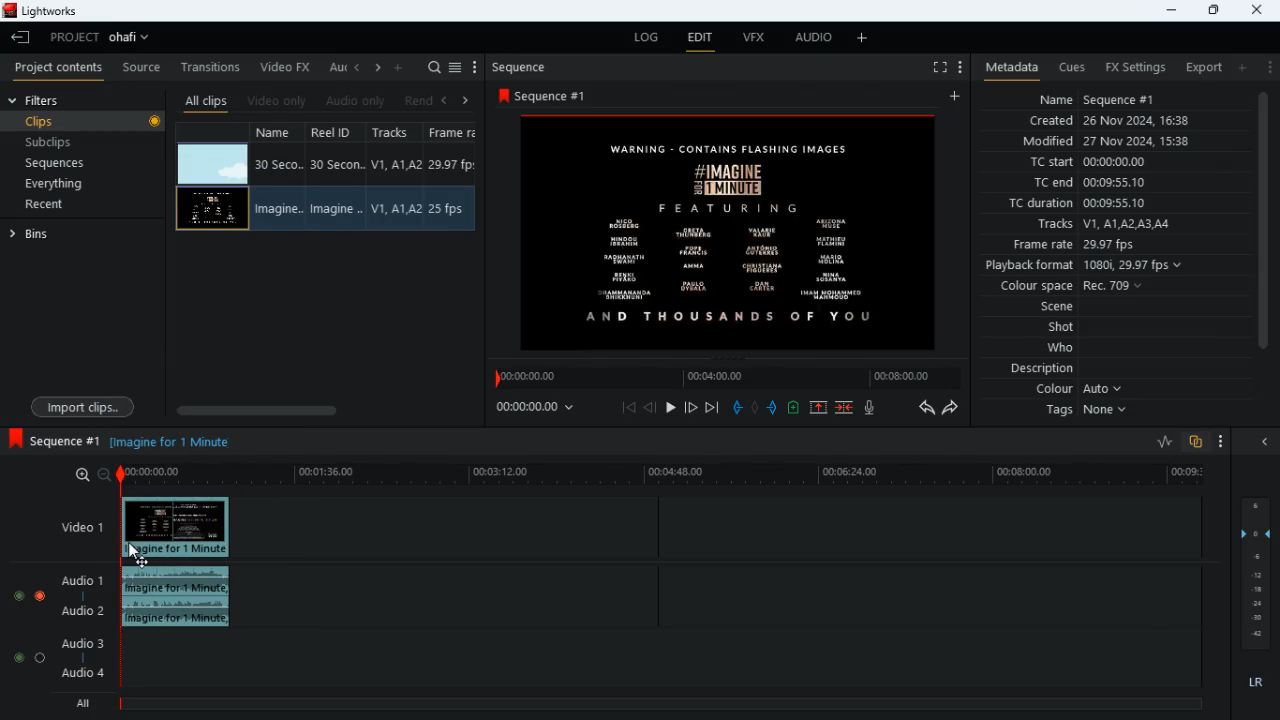 This screenshot has height=720, width=1280. What do you see at coordinates (1034, 370) in the screenshot?
I see `description` at bounding box center [1034, 370].